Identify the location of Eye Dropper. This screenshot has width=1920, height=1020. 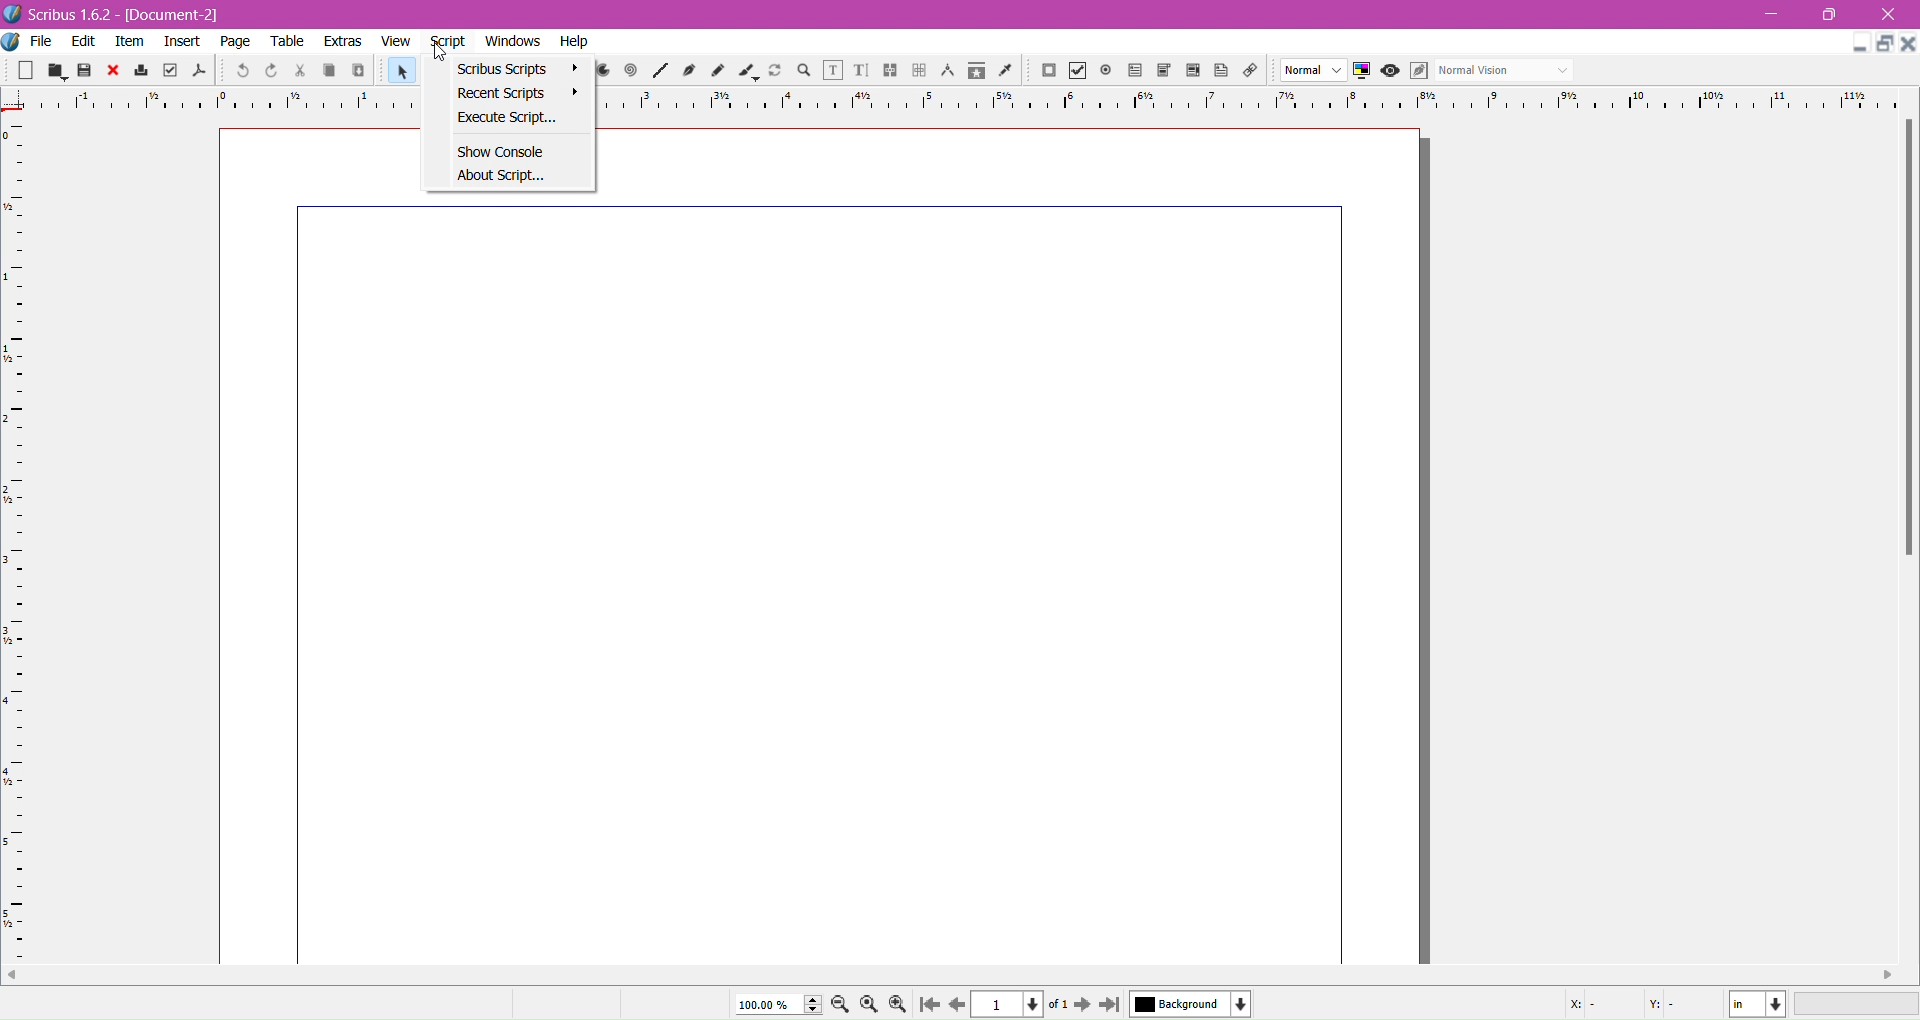
(1008, 70).